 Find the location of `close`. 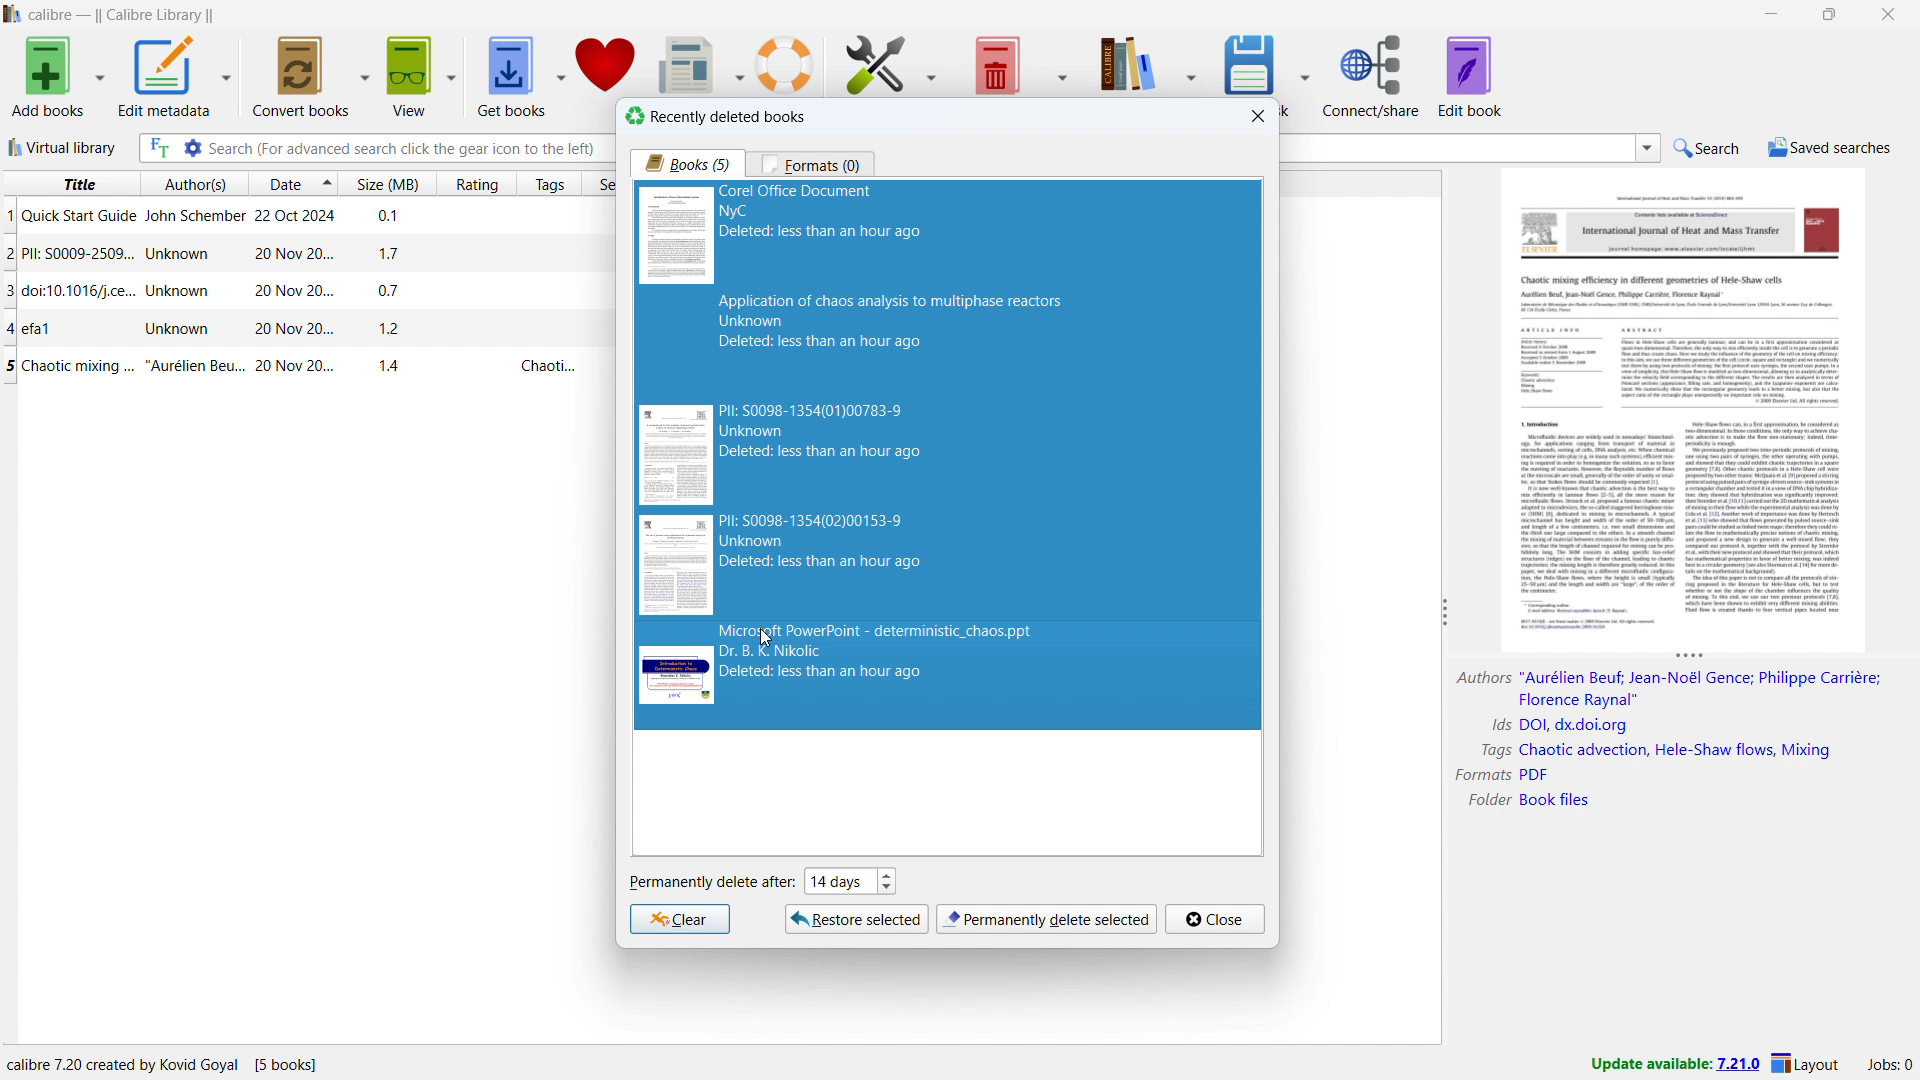

close is located at coordinates (1215, 919).